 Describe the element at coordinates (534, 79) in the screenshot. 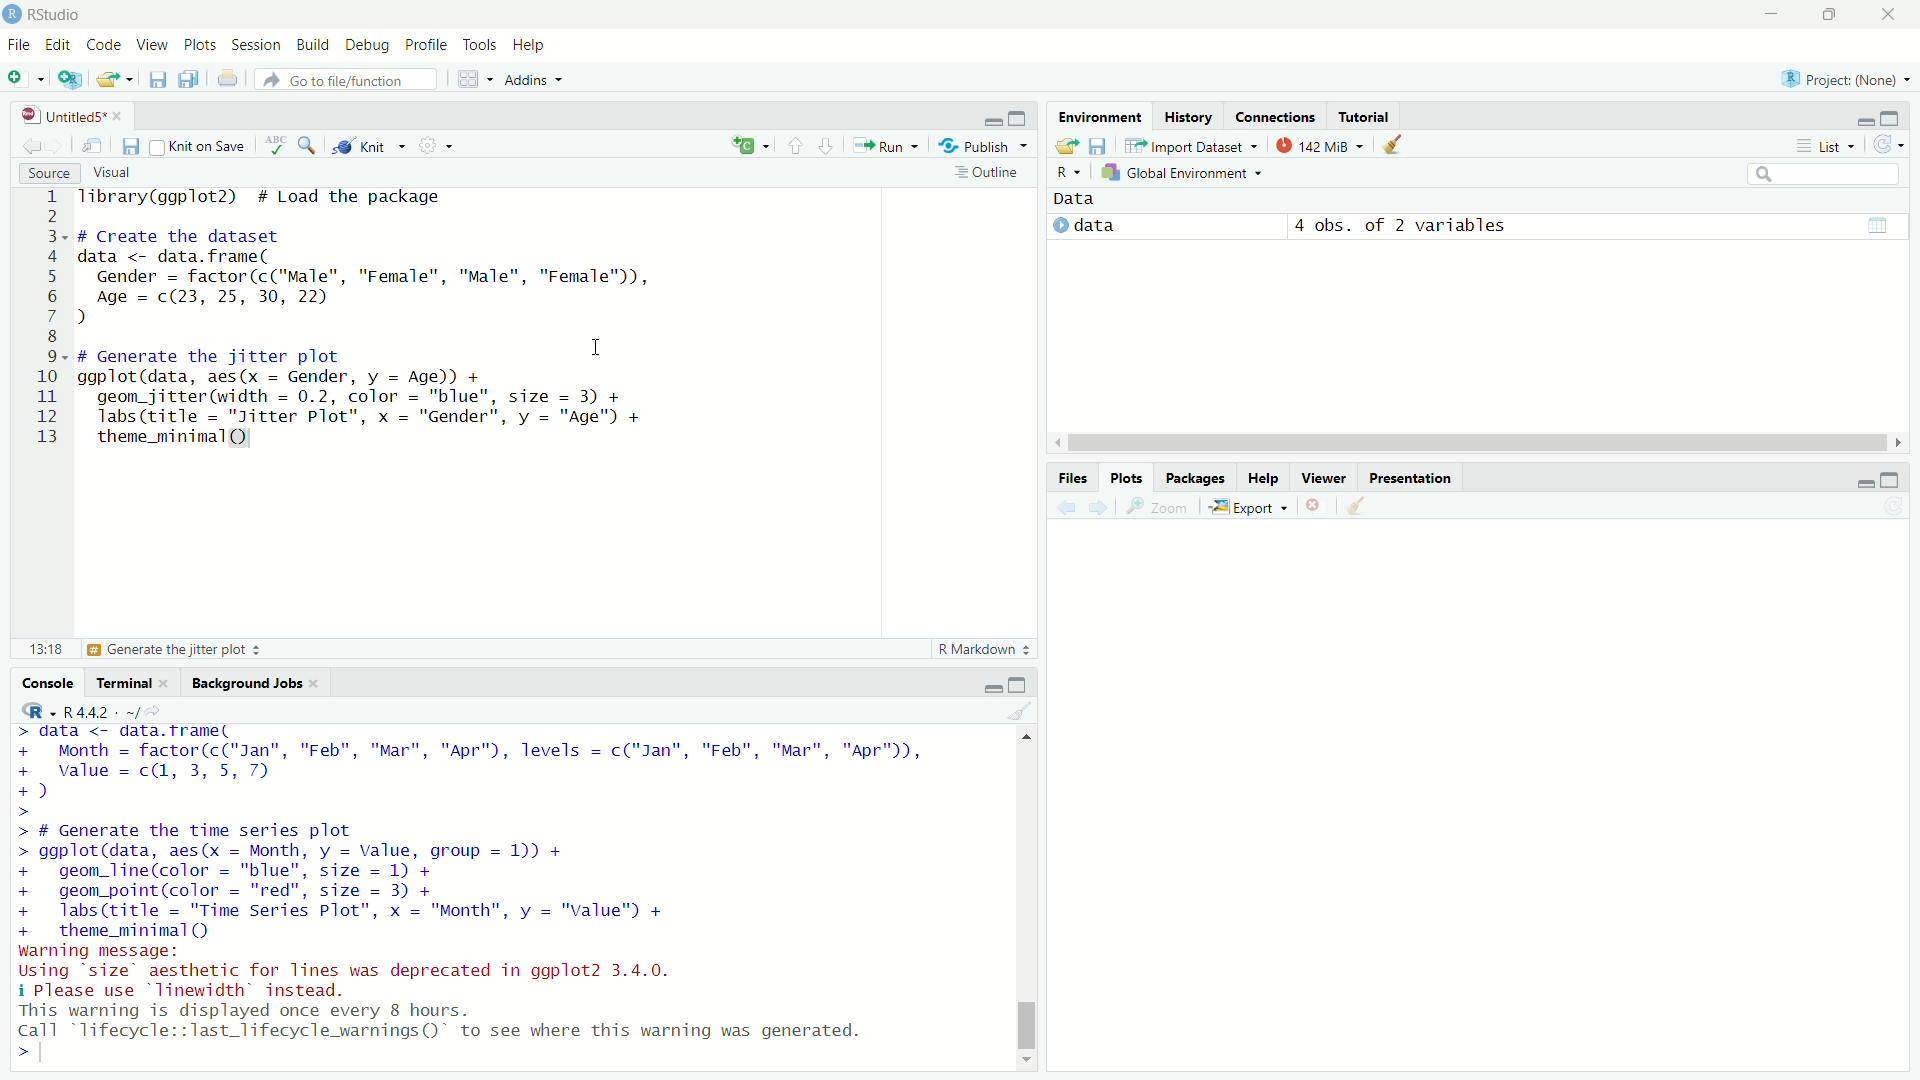

I see `addins` at that location.